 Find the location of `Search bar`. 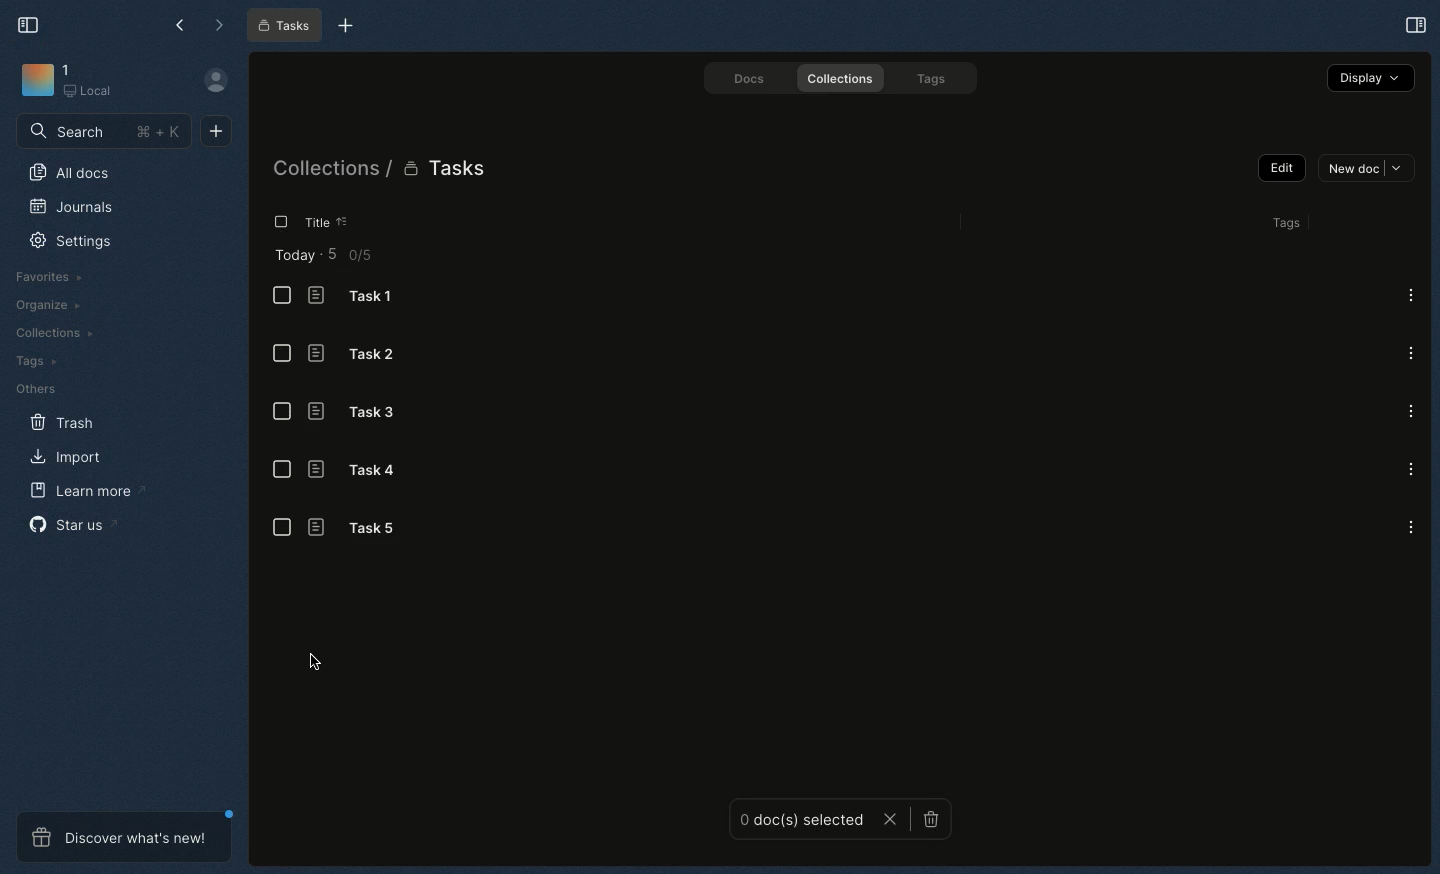

Search bar is located at coordinates (104, 130).